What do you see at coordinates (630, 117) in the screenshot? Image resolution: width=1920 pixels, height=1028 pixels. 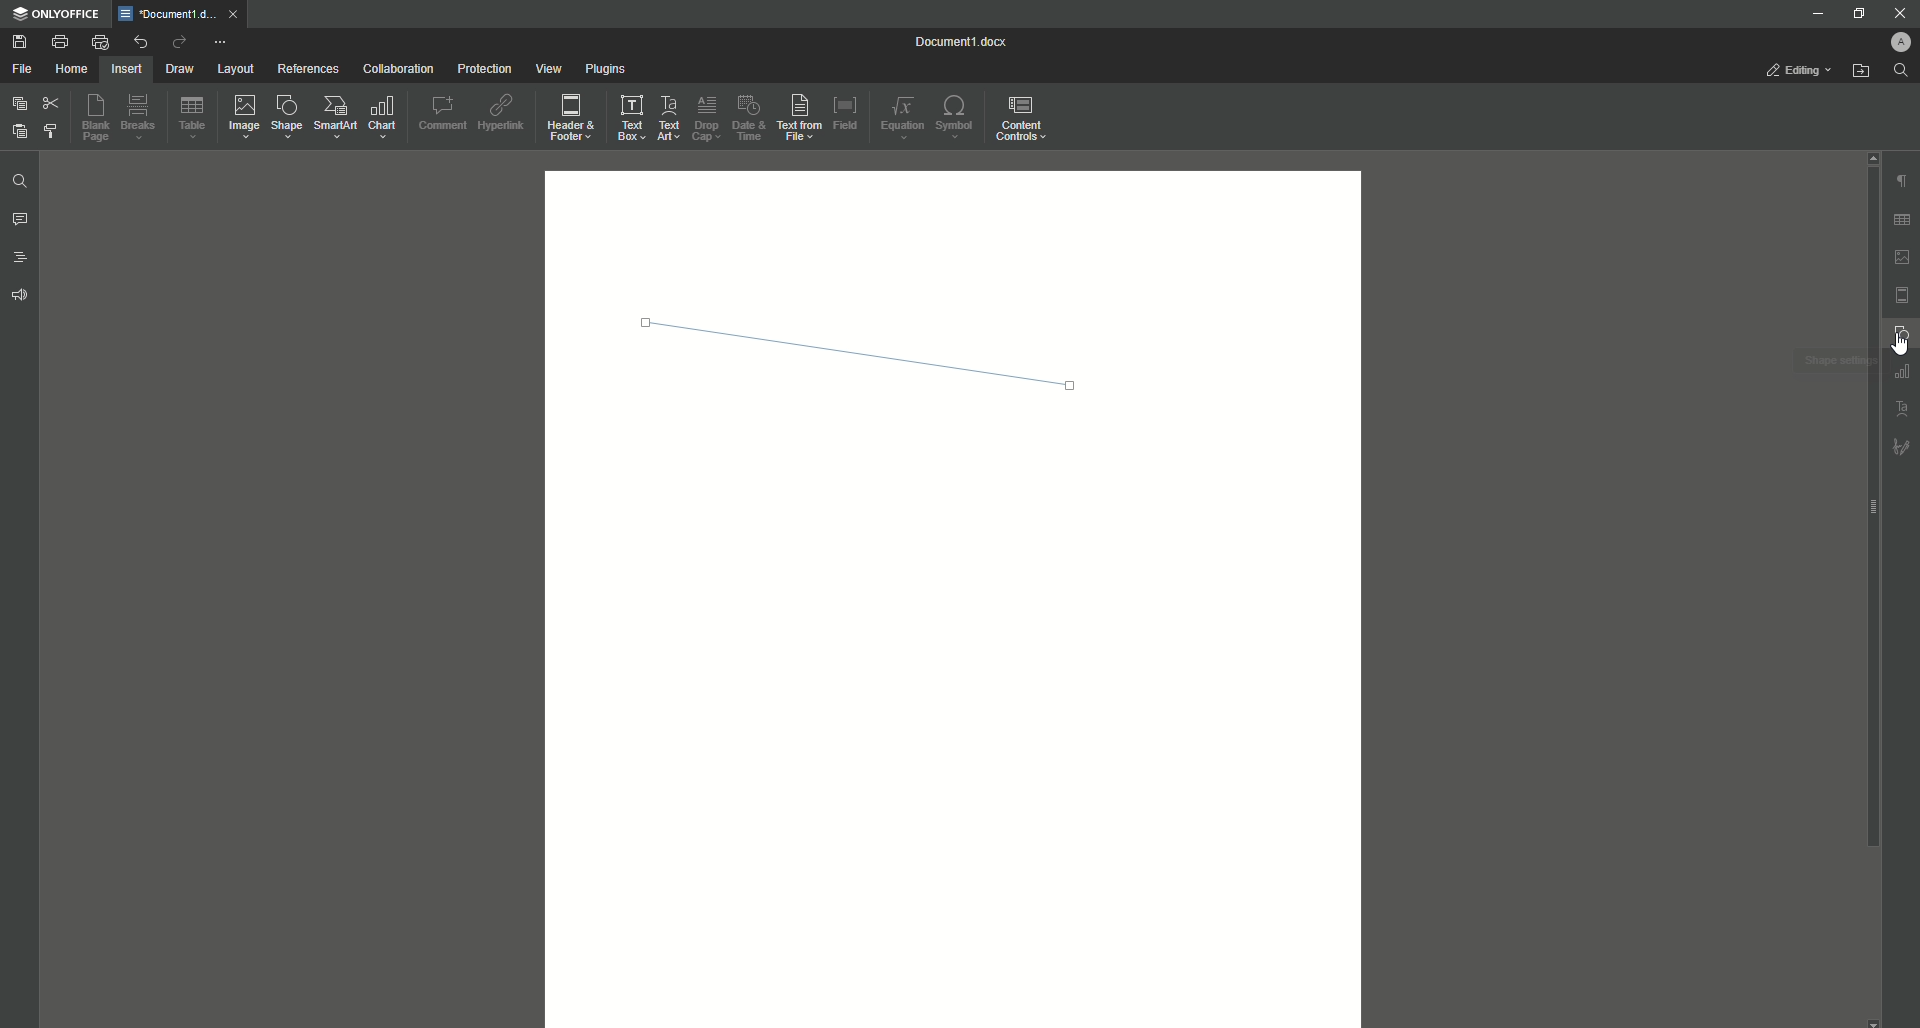 I see `Text Box` at bounding box center [630, 117].